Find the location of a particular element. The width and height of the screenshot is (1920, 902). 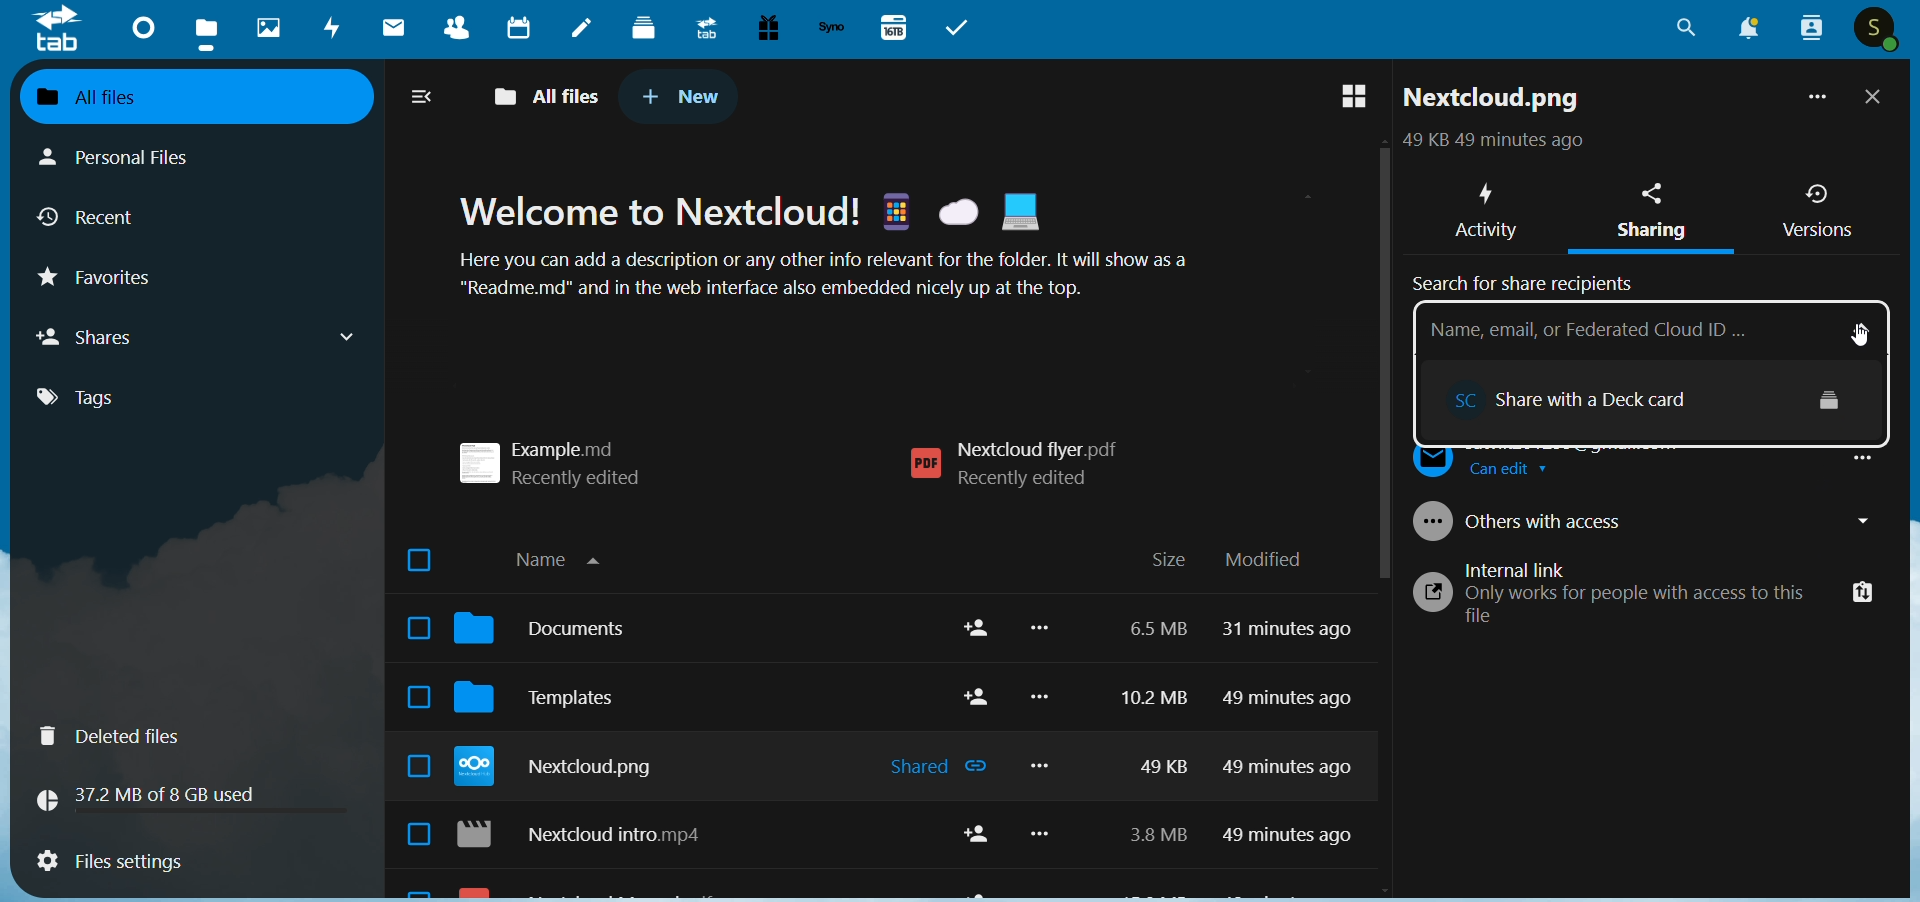

people is located at coordinates (1809, 28).